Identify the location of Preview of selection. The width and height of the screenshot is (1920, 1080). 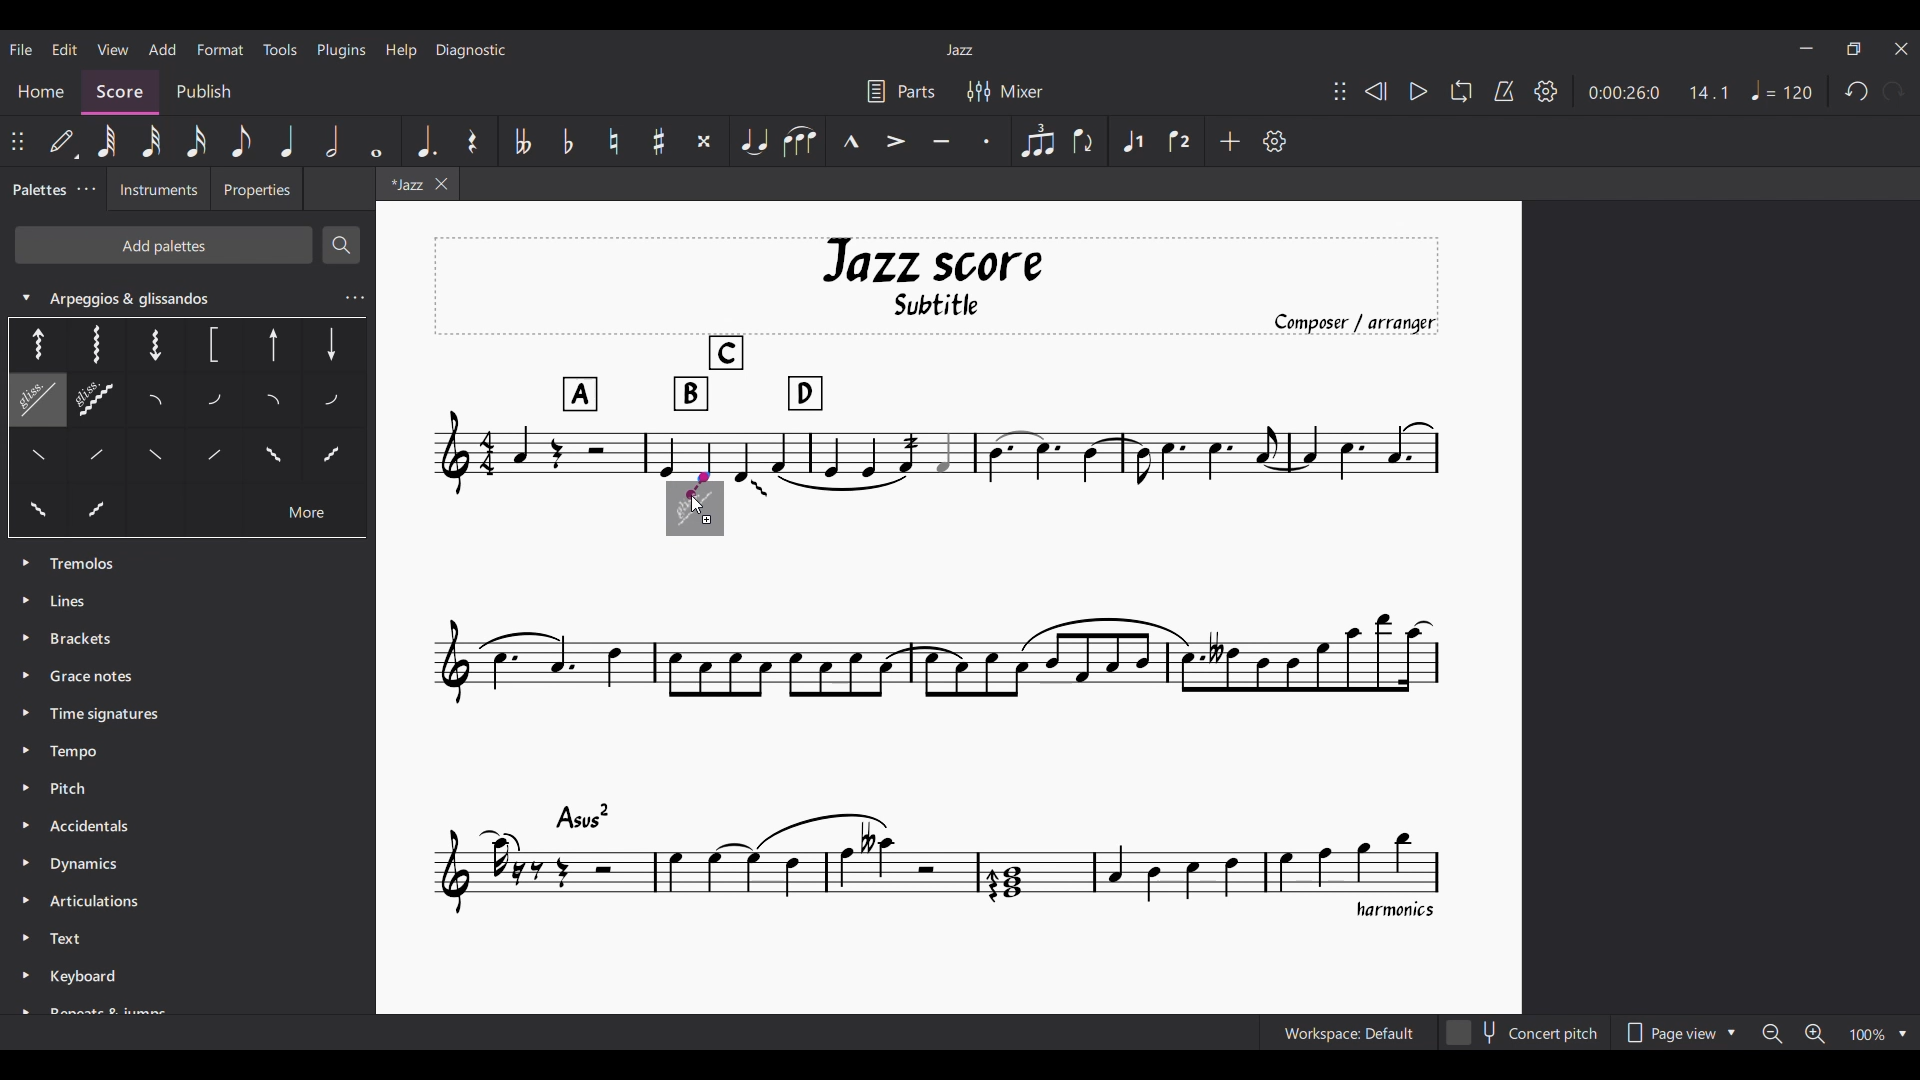
(694, 508).